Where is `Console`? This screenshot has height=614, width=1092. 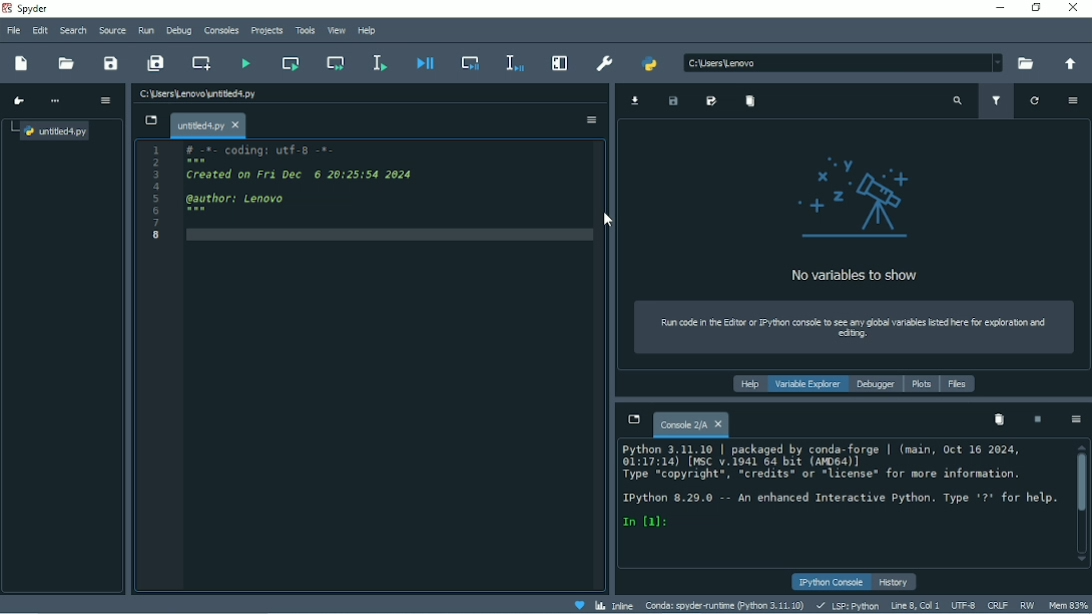 Console is located at coordinates (845, 486).